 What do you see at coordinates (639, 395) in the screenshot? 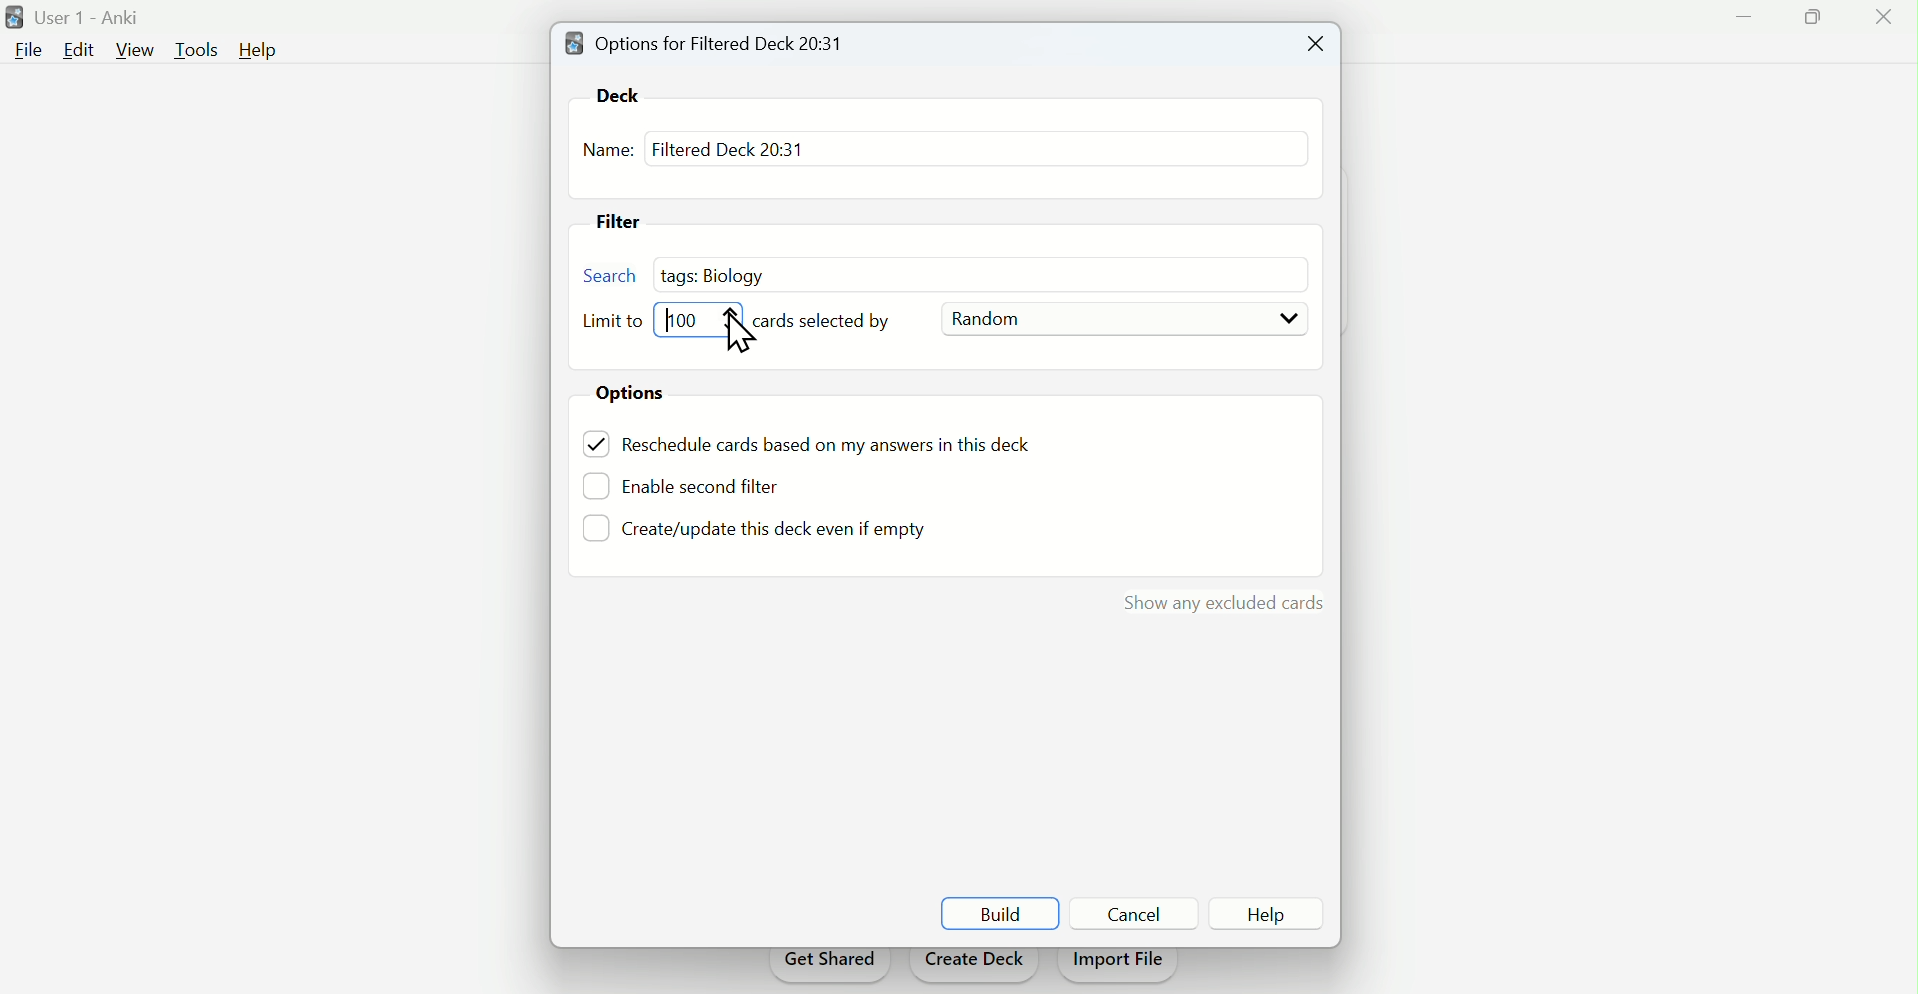
I see `Options` at bounding box center [639, 395].